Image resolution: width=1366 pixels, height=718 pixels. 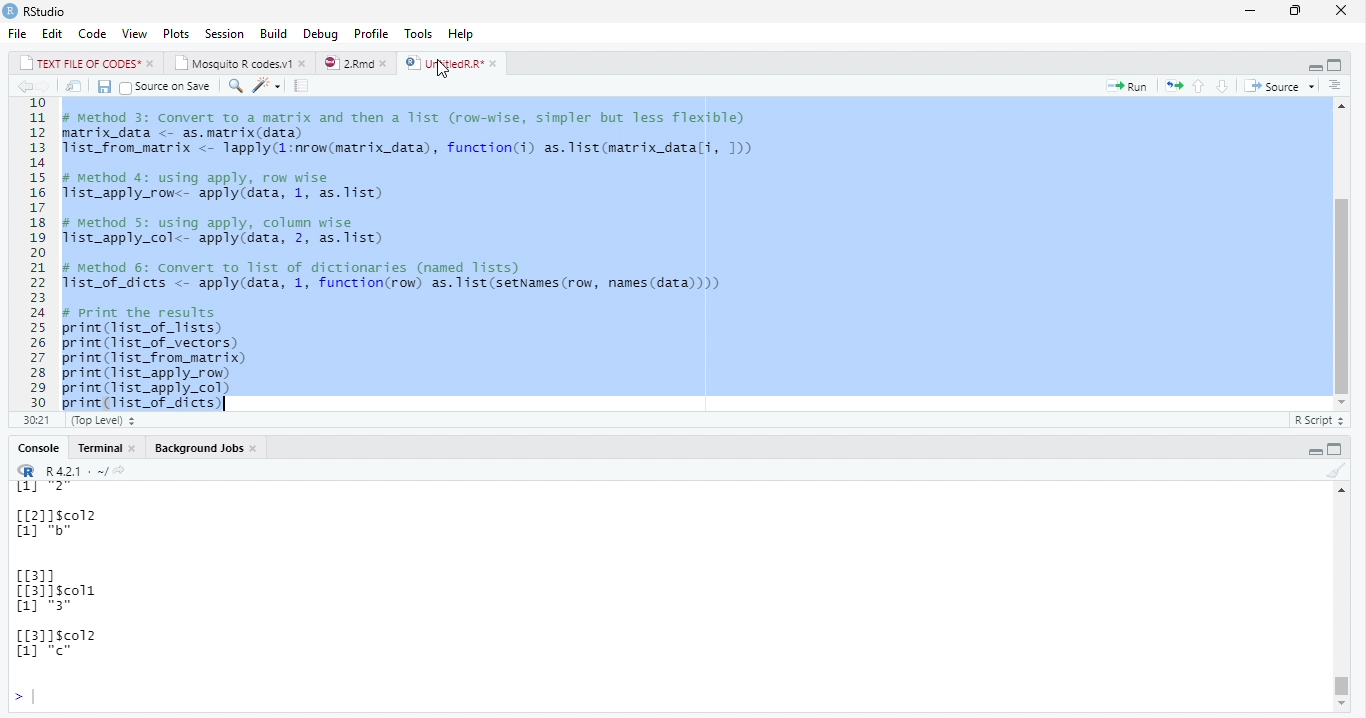 What do you see at coordinates (209, 177) in the screenshot?
I see `# Method 4: using apply, row wise` at bounding box center [209, 177].